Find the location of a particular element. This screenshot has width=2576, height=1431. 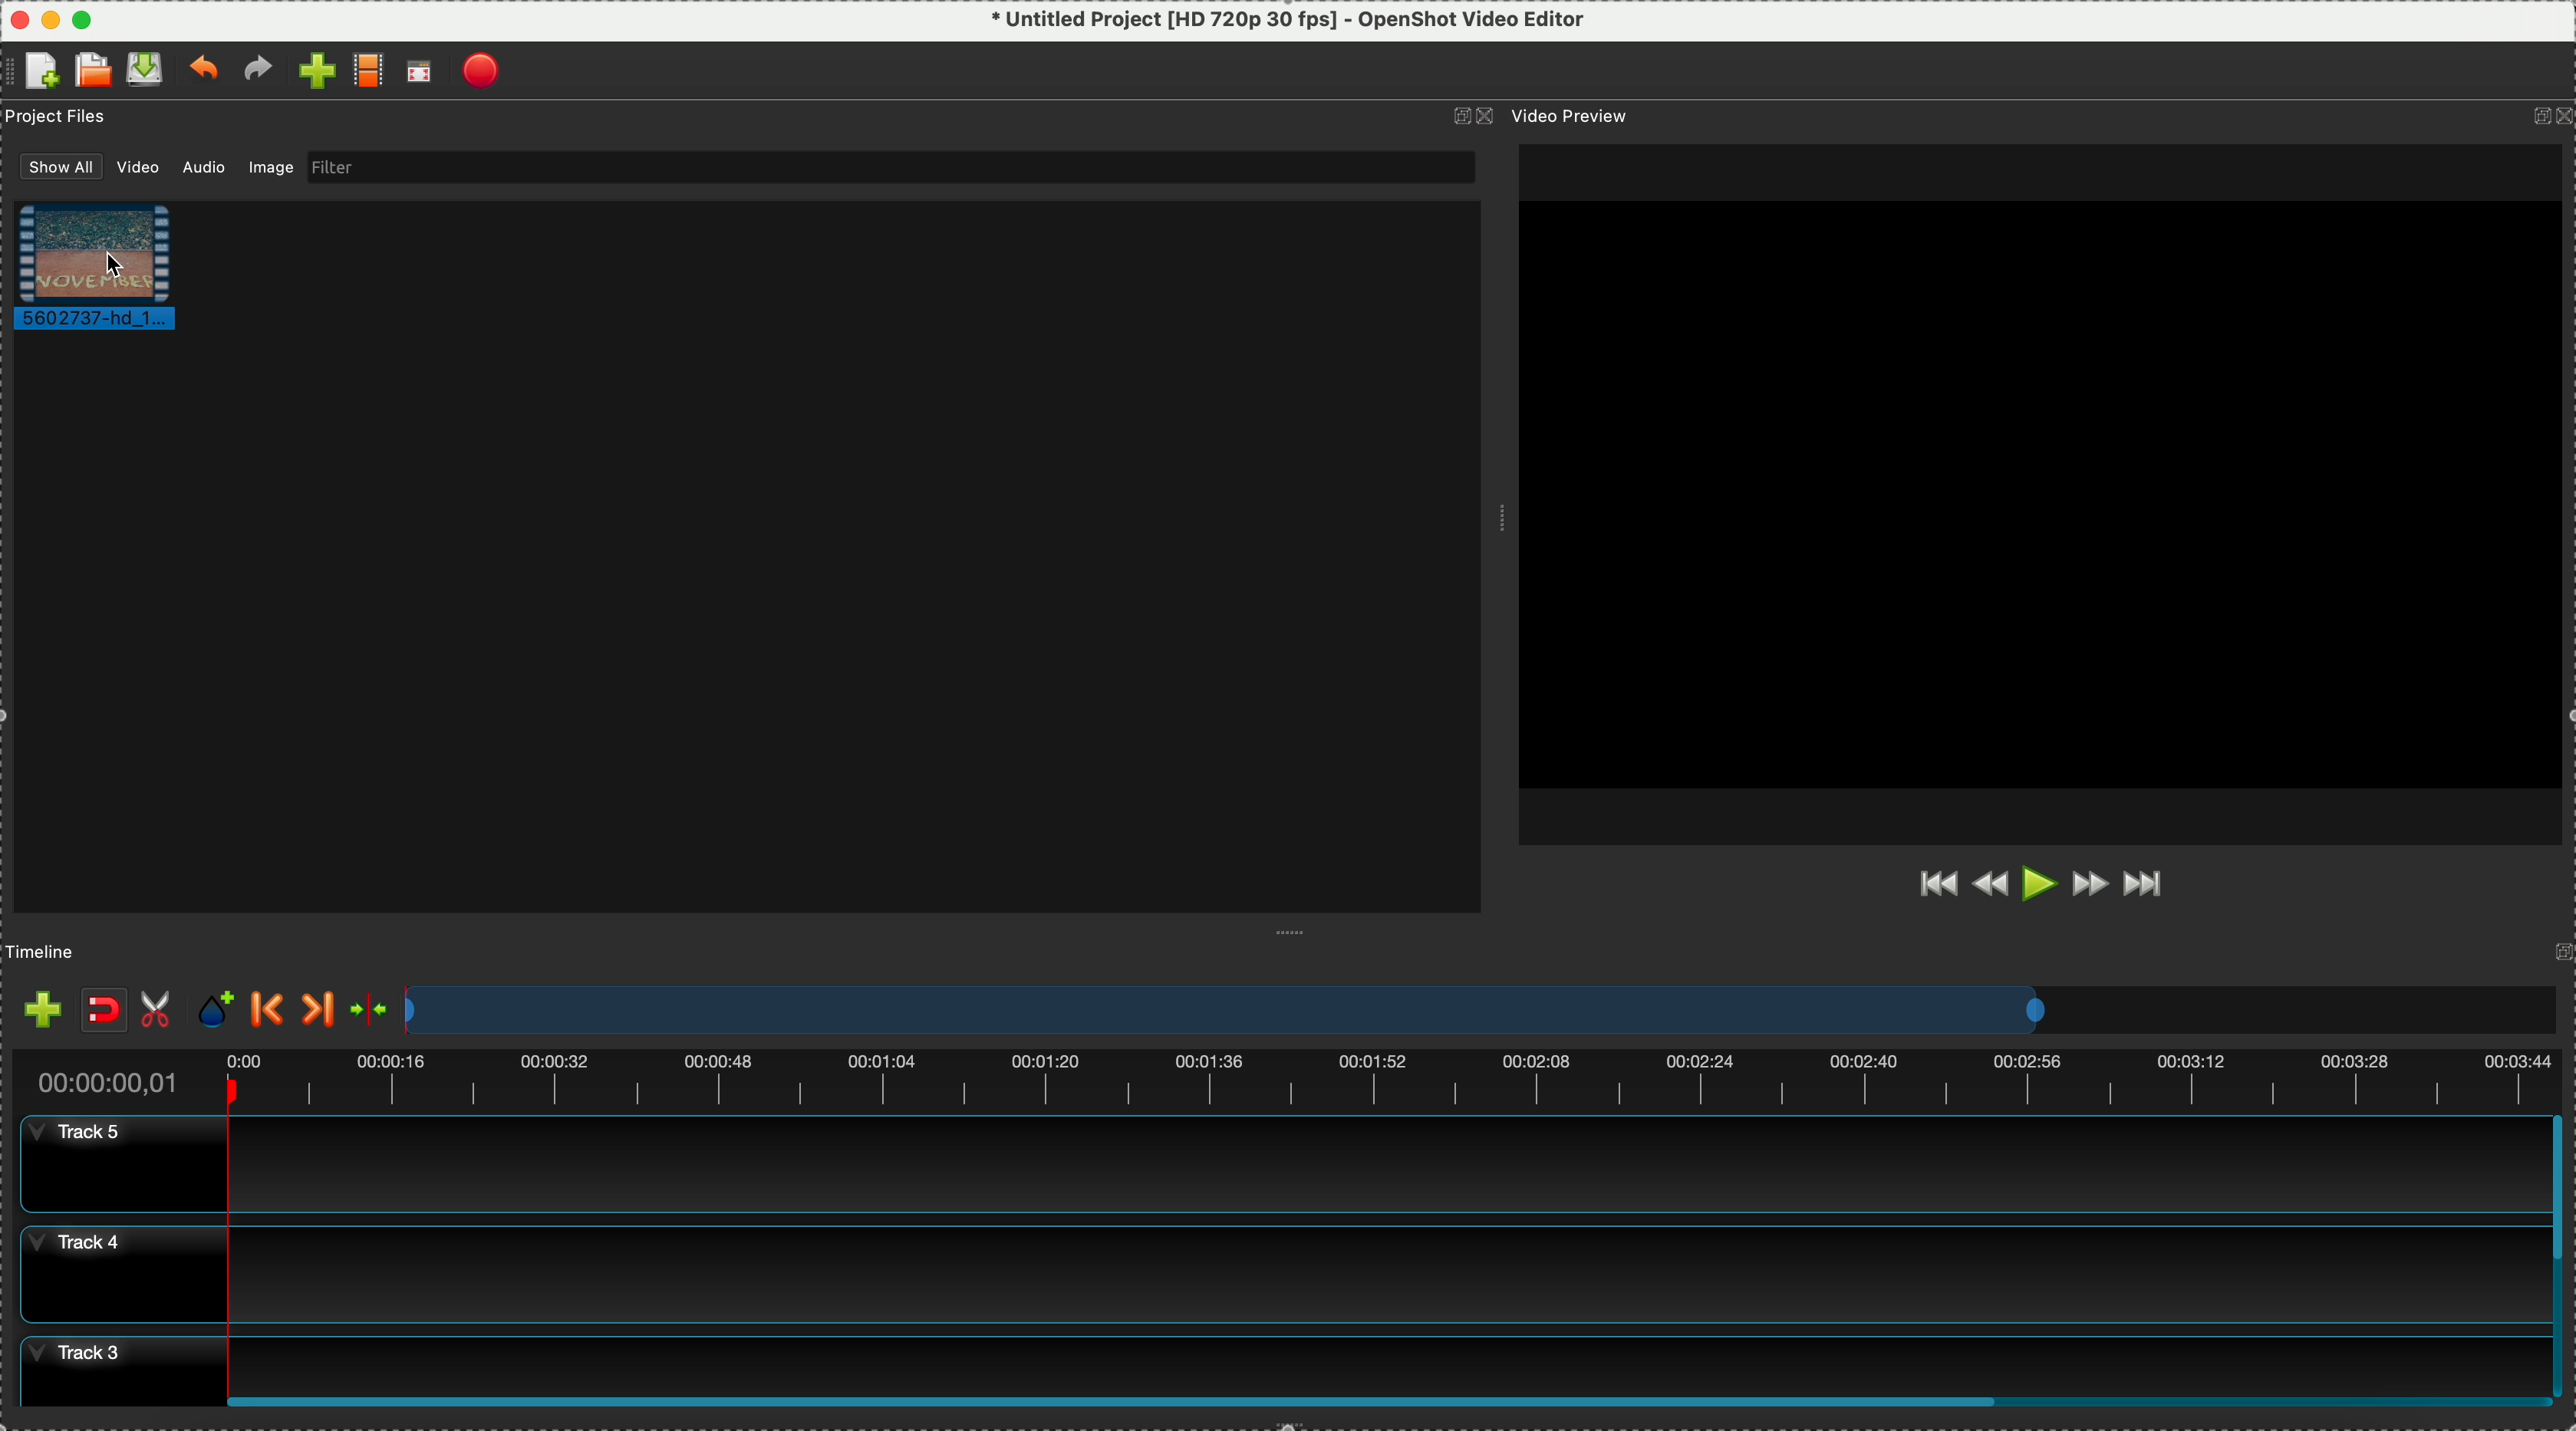

video is located at coordinates (135, 168).